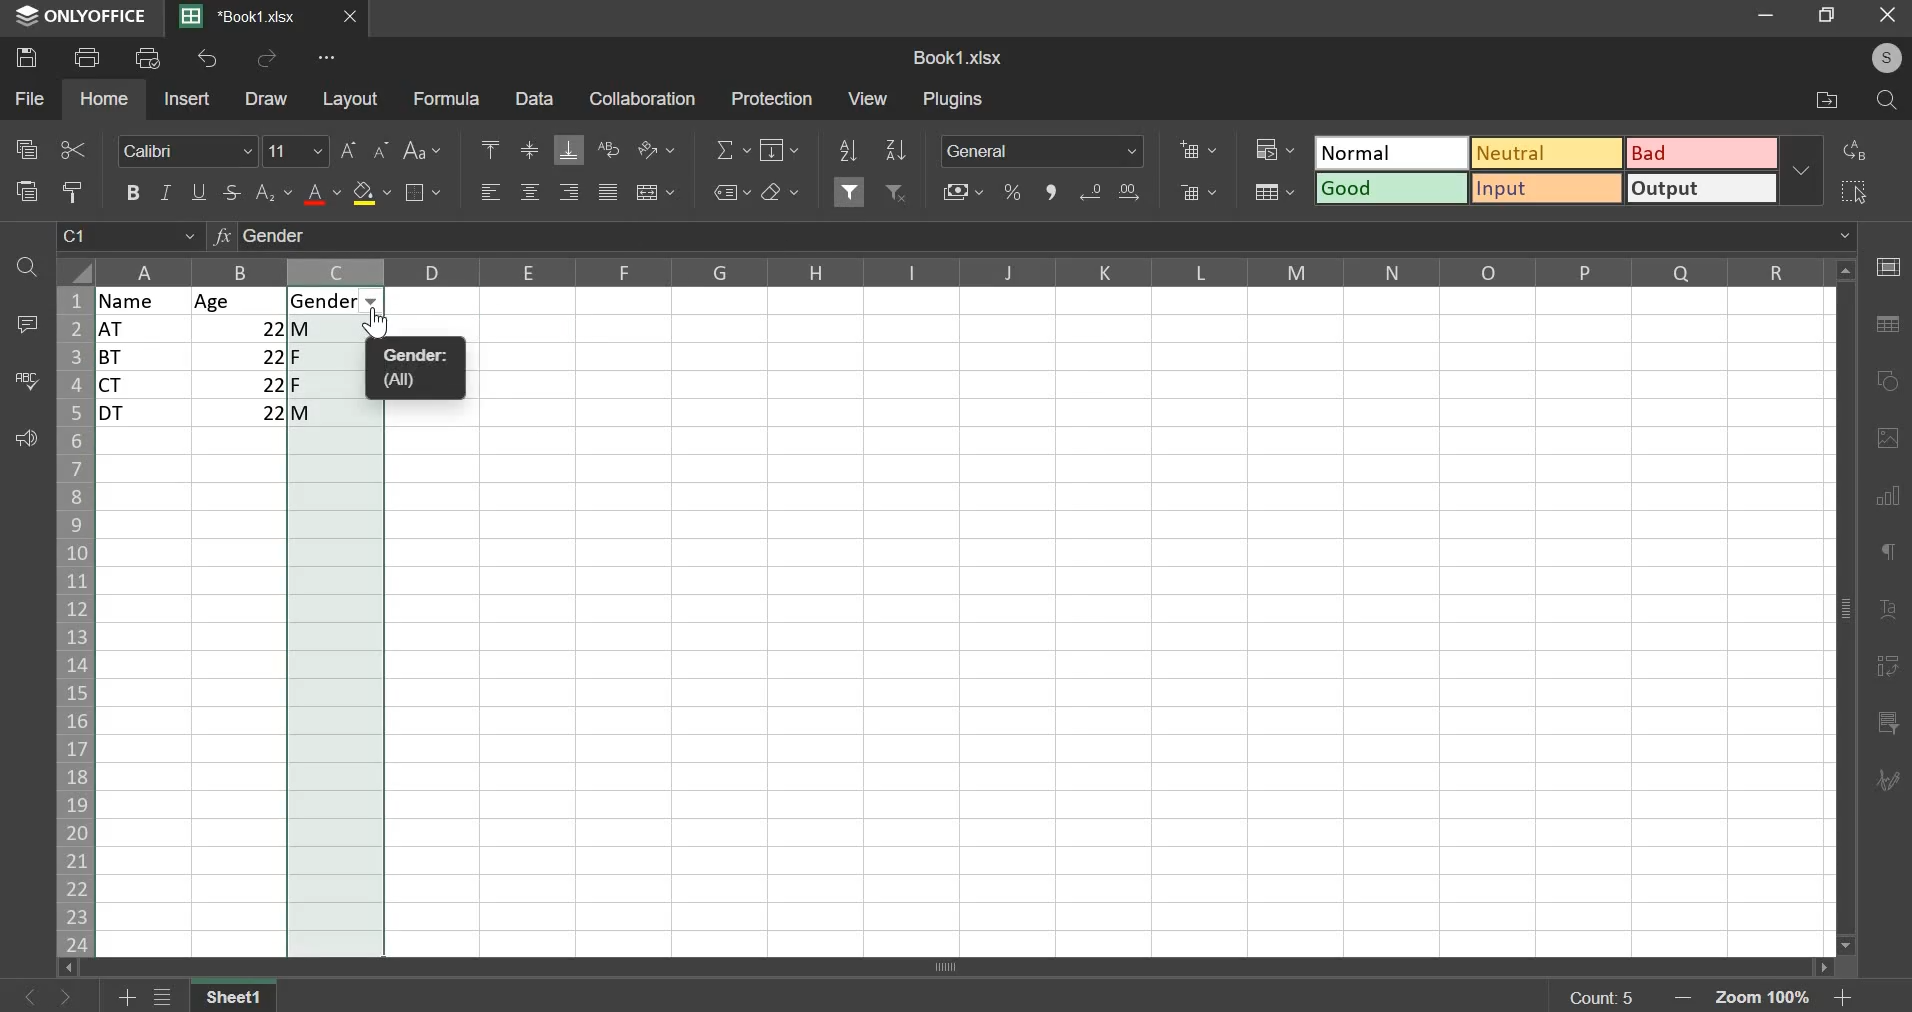 The image size is (1912, 1012). What do you see at coordinates (1127, 191) in the screenshot?
I see `increase decimal` at bounding box center [1127, 191].